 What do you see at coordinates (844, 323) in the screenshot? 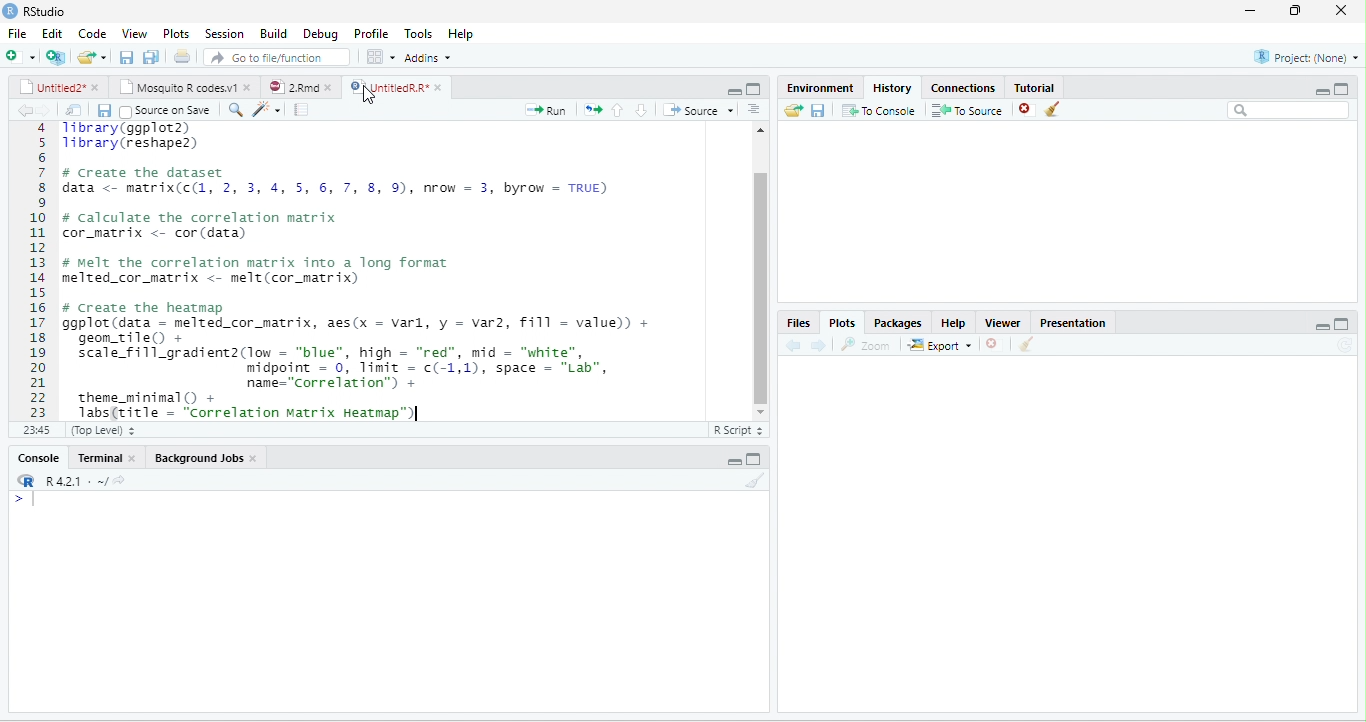
I see `plots` at bounding box center [844, 323].